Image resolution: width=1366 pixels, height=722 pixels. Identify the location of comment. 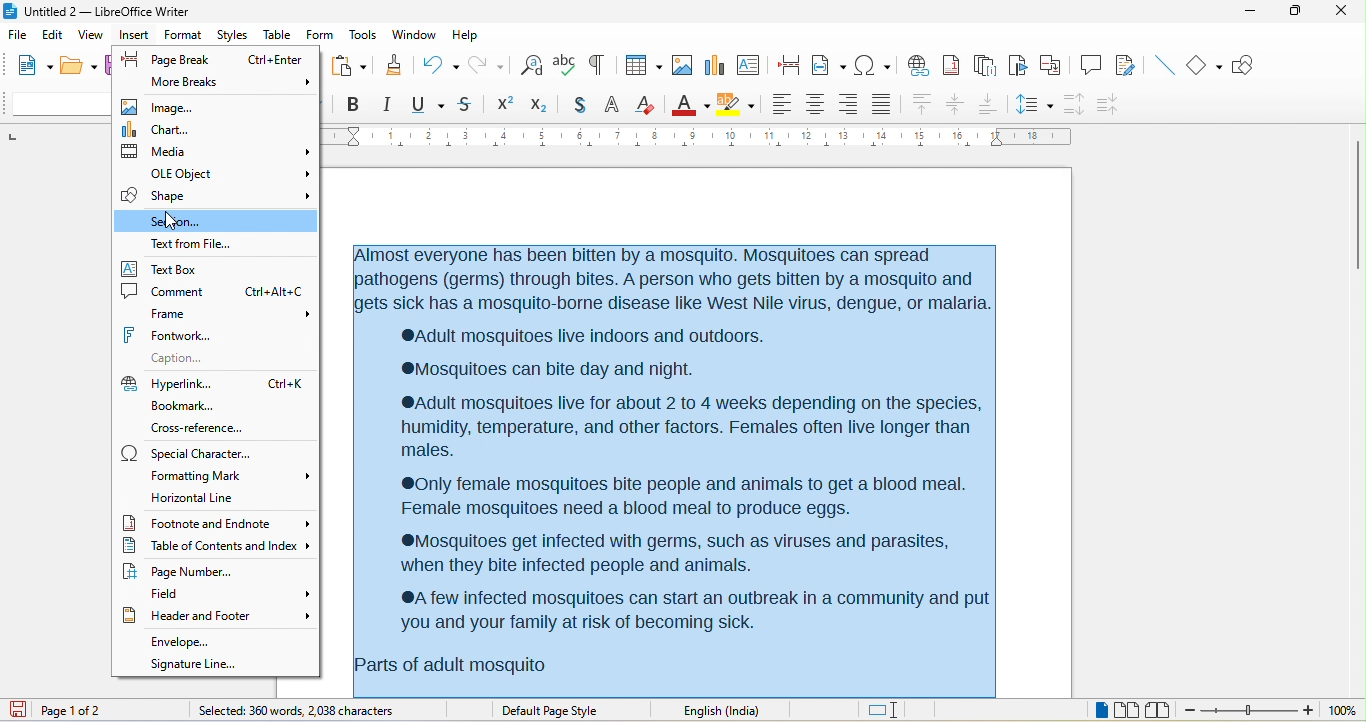
(213, 291).